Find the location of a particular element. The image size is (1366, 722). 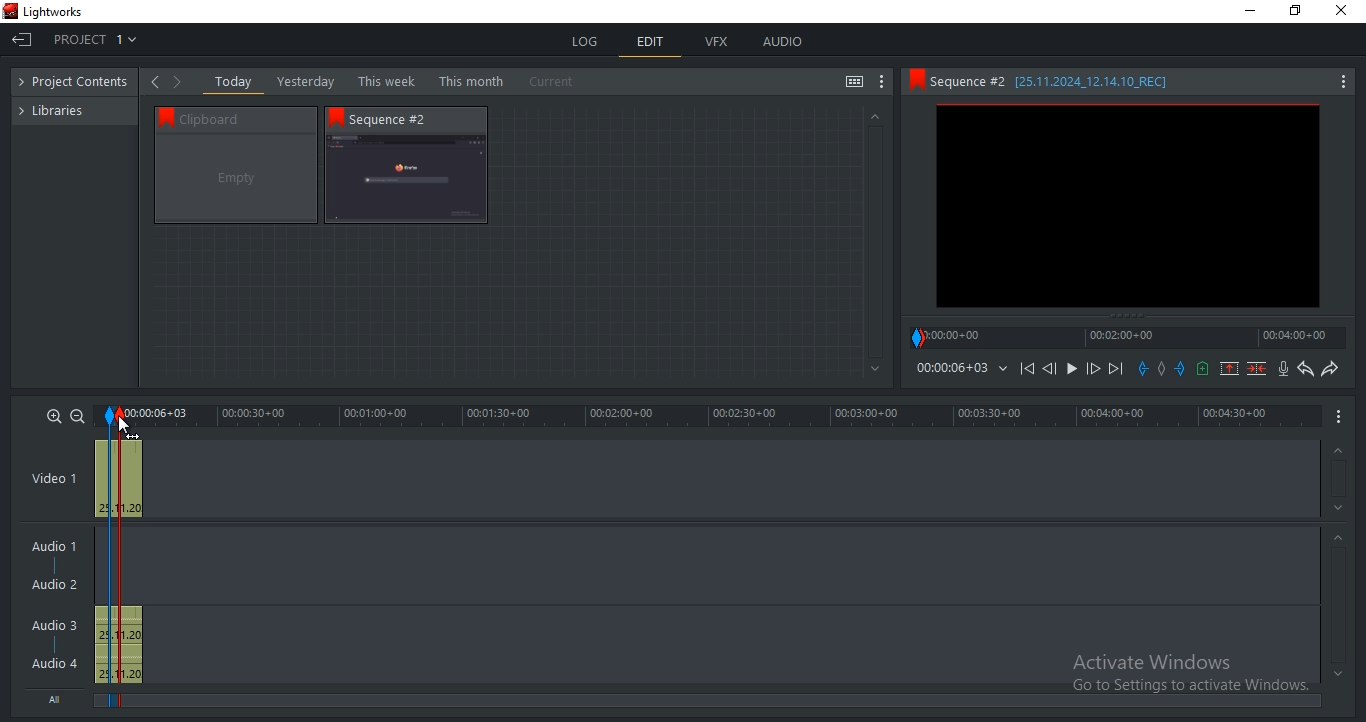

Drop down arrow is located at coordinates (1003, 369).